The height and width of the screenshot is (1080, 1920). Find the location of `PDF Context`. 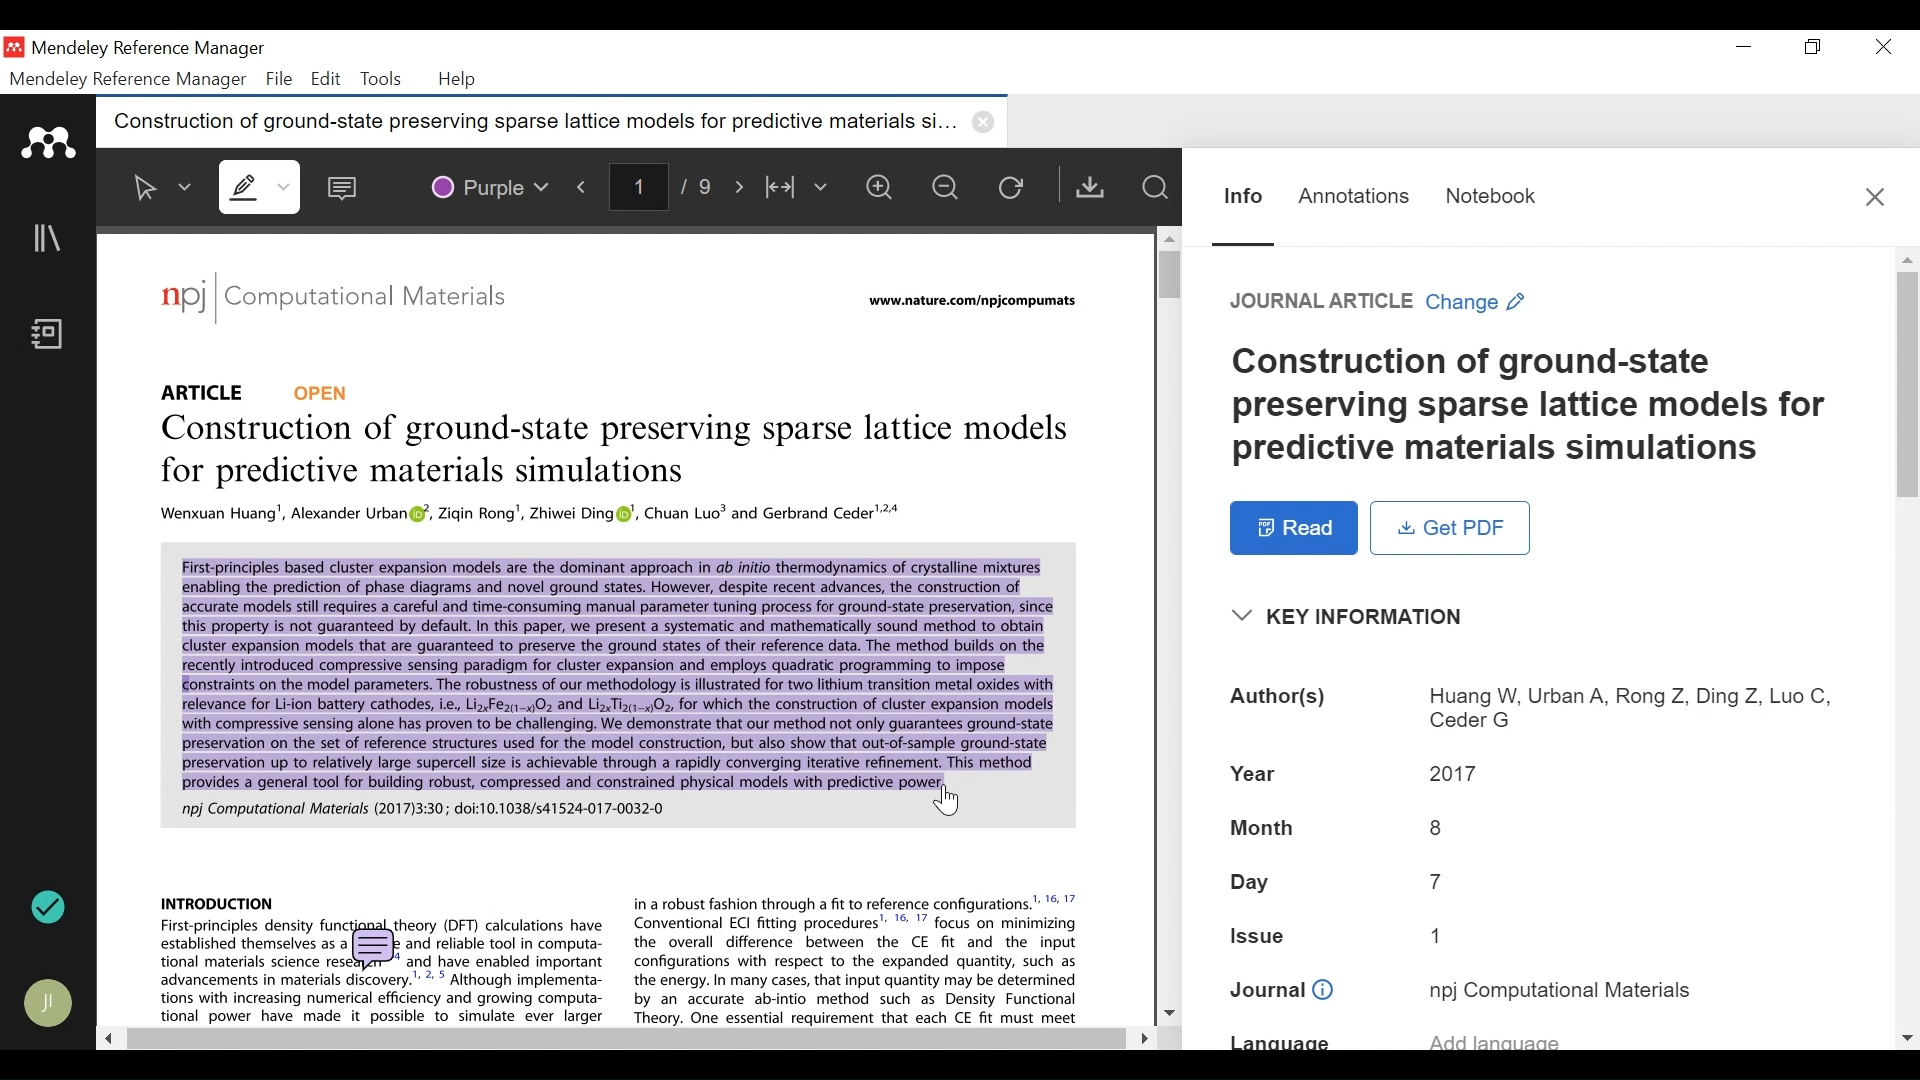

PDF Context is located at coordinates (858, 958).